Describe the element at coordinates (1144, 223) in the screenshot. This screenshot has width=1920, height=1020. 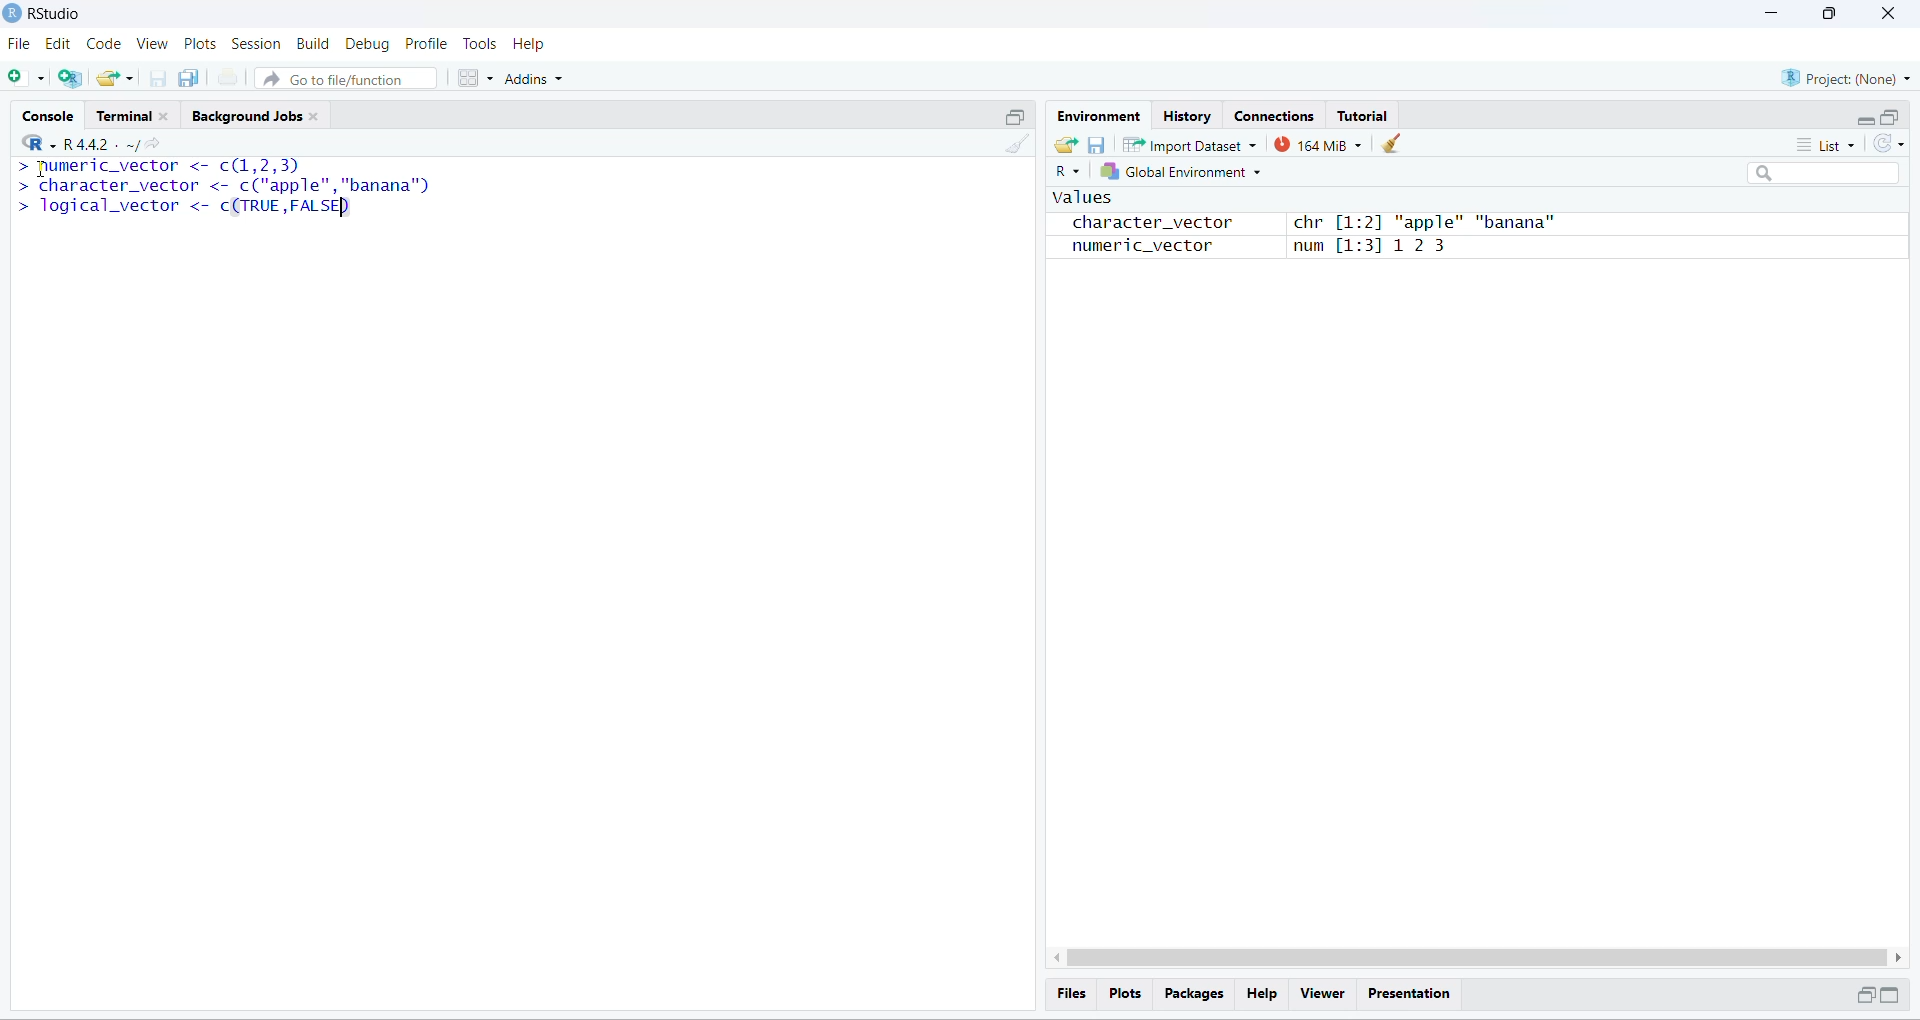
I see `character_vector` at that location.